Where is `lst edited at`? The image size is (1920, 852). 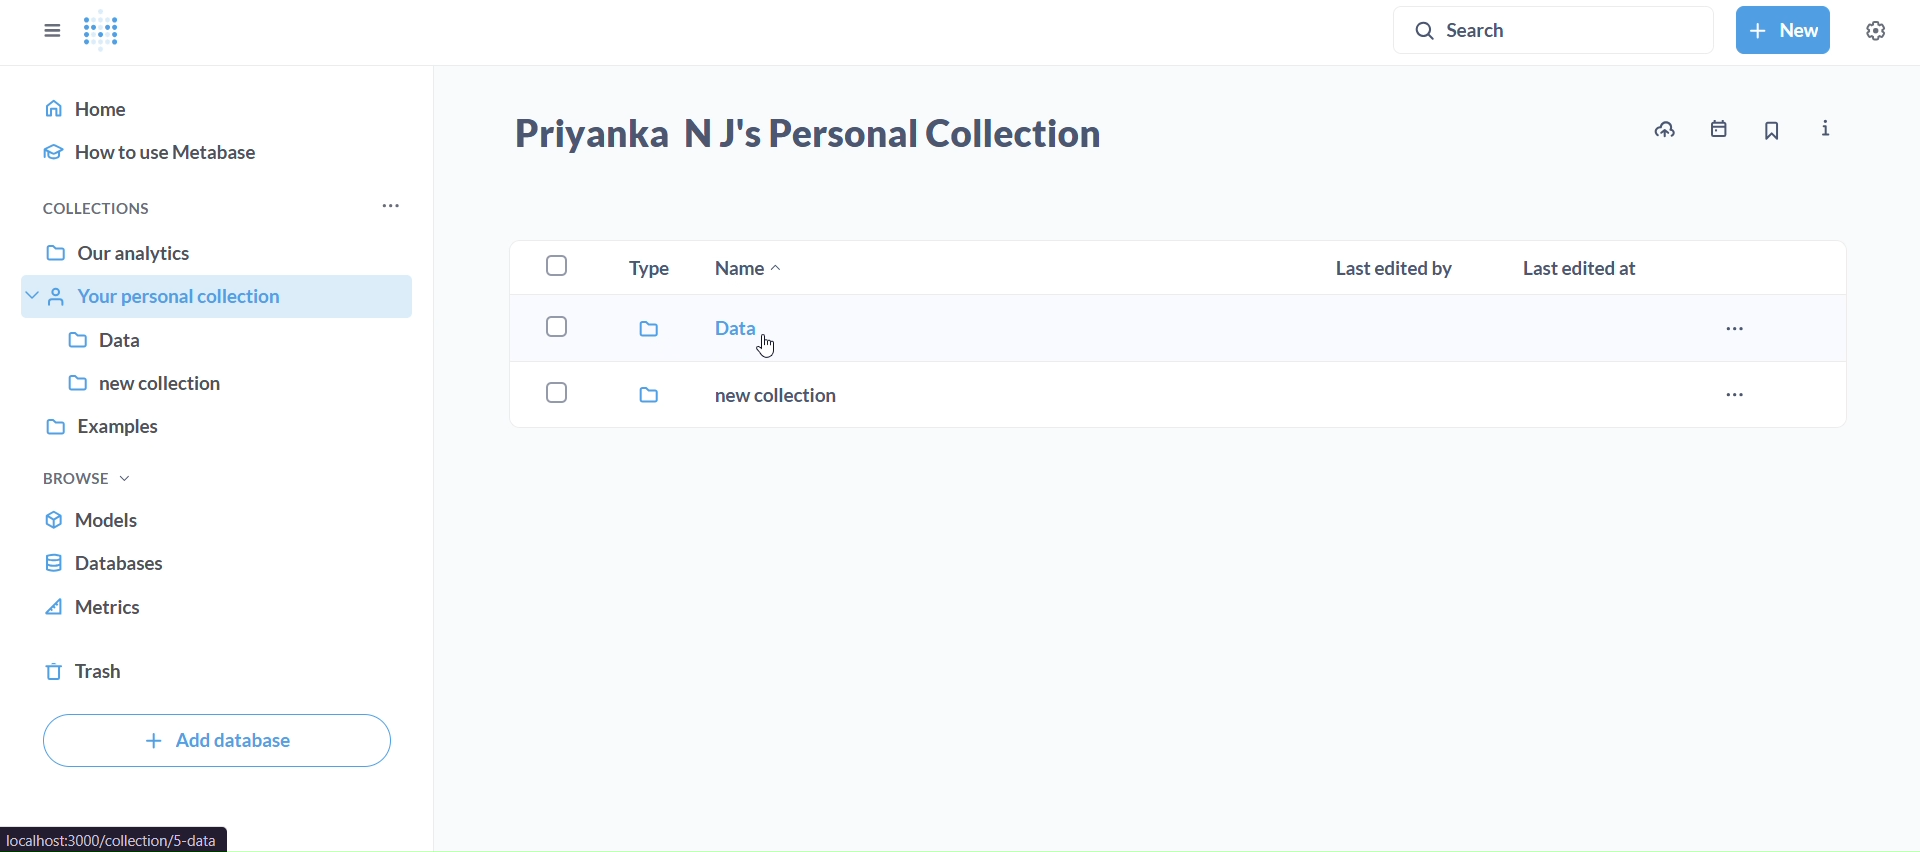 lst edited at is located at coordinates (1582, 271).